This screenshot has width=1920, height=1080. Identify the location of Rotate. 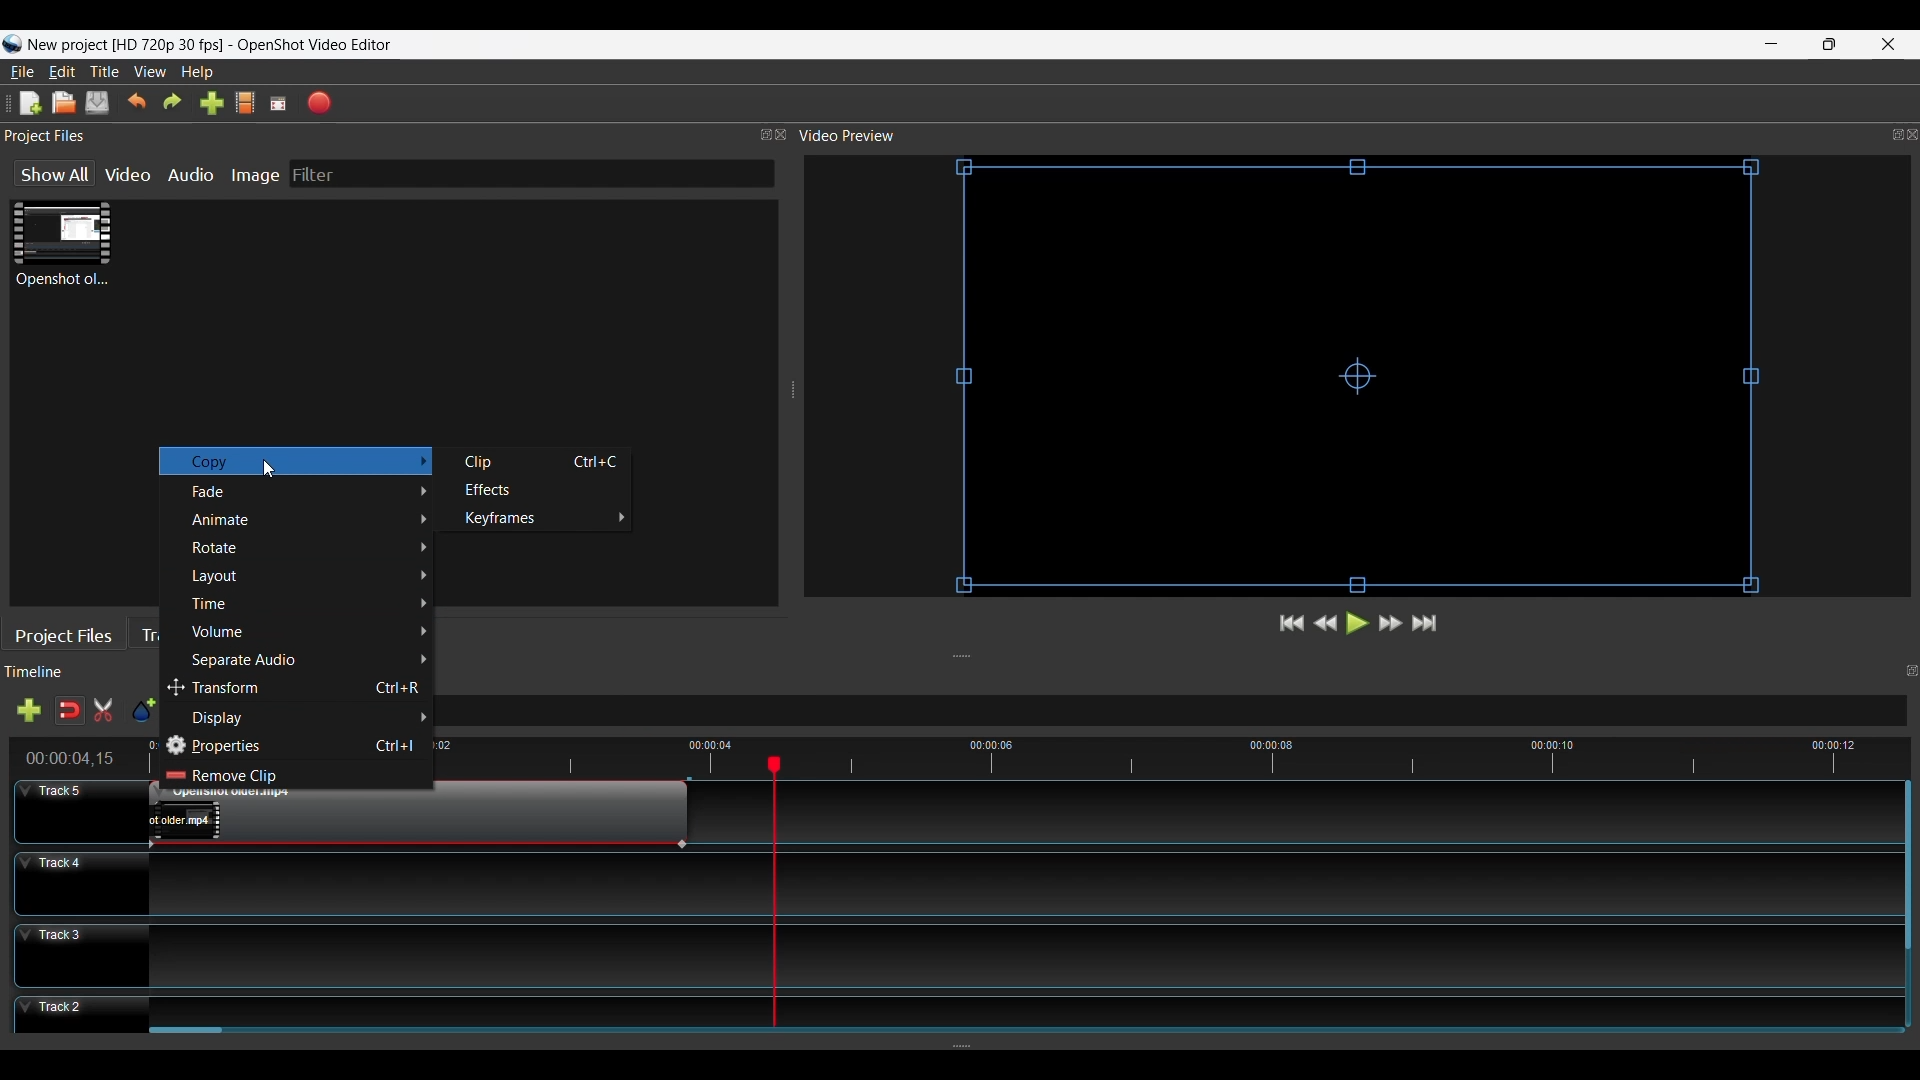
(308, 548).